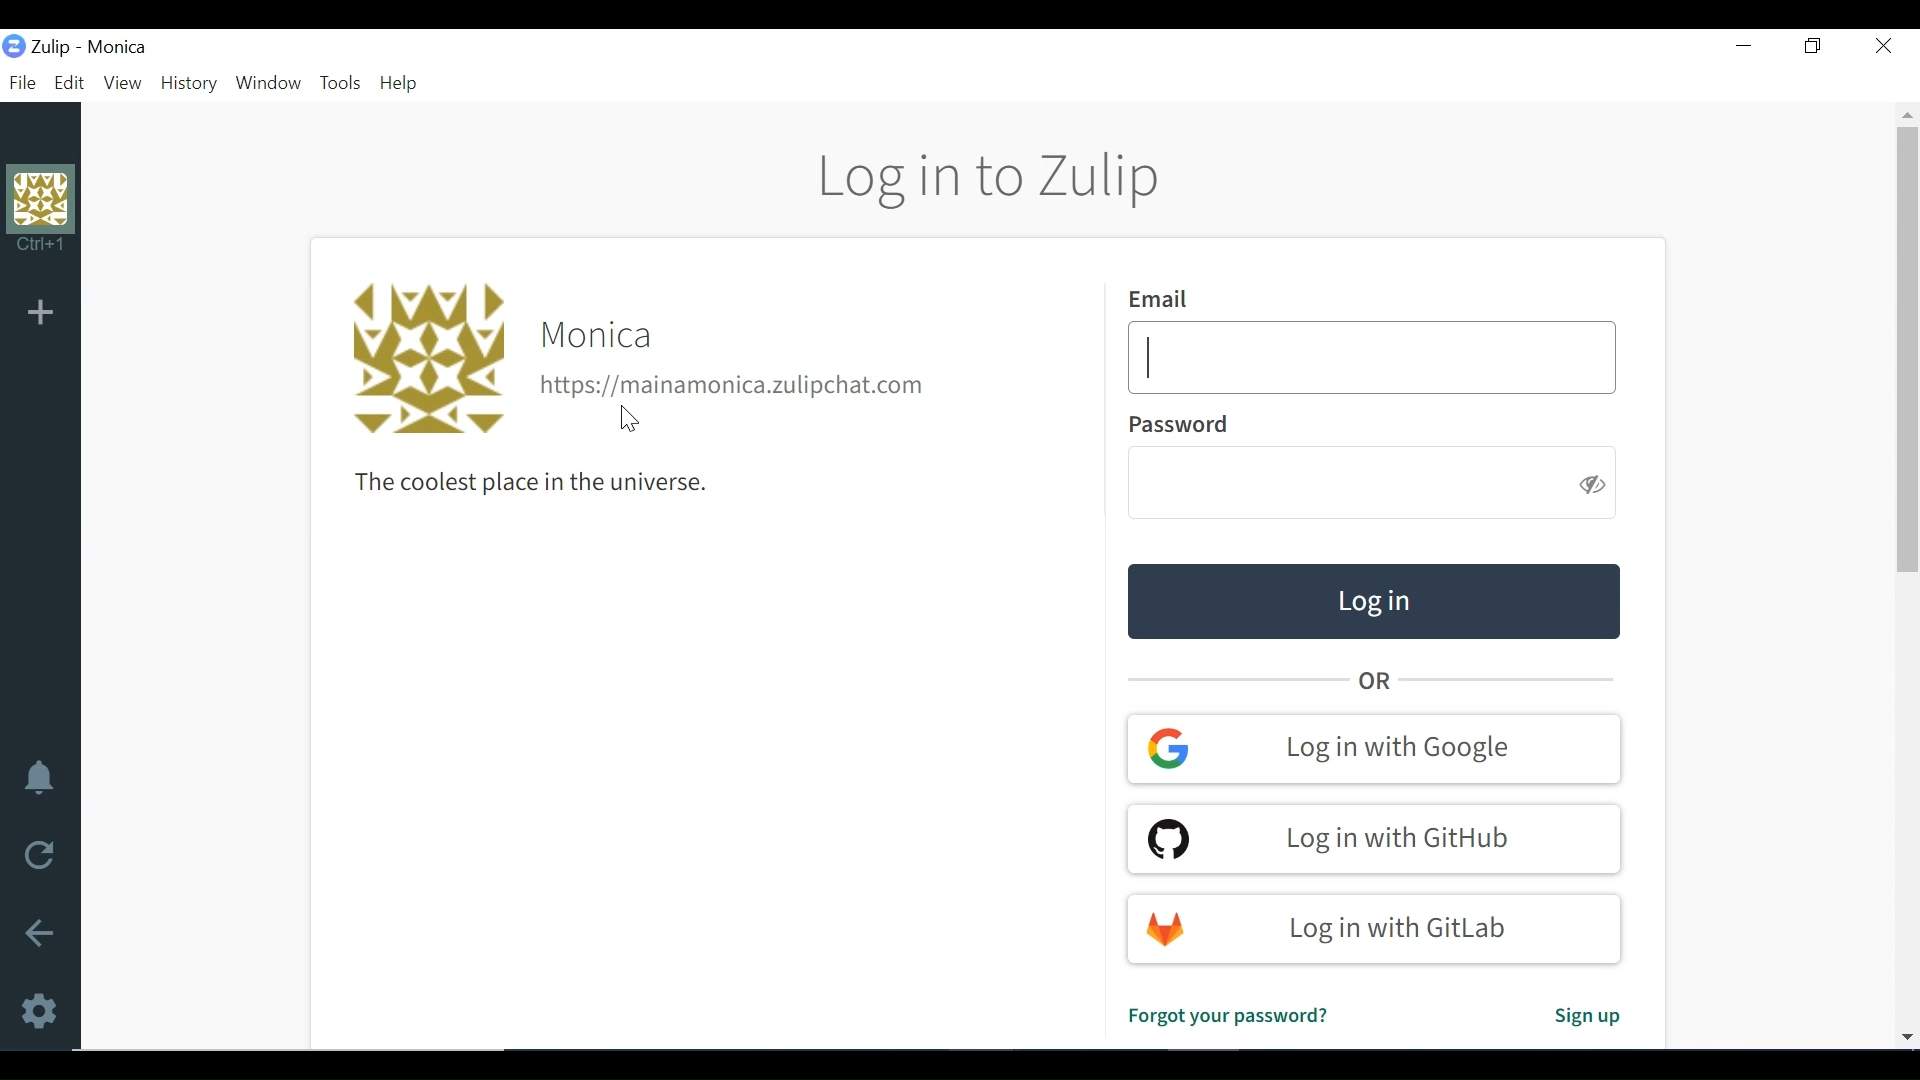  Describe the element at coordinates (1347, 487) in the screenshot. I see `Enter Password` at that location.